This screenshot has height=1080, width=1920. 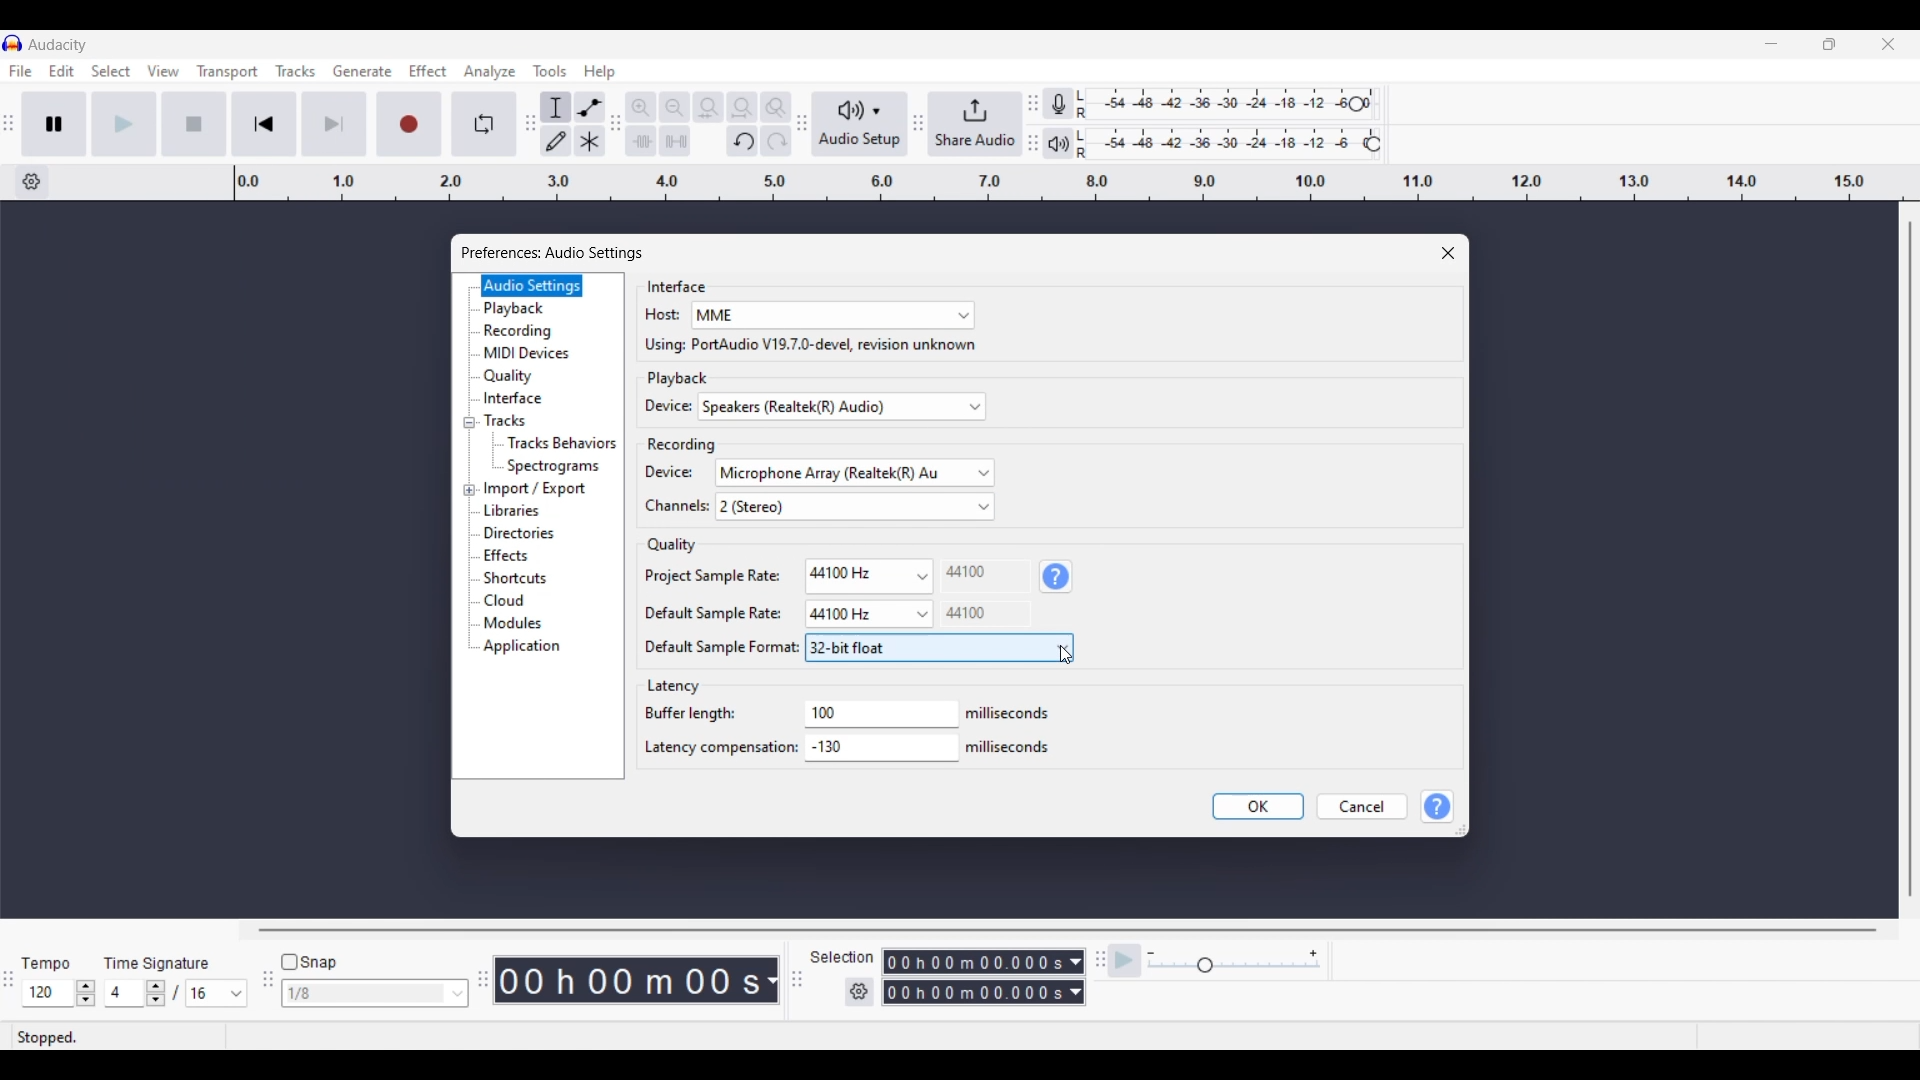 What do you see at coordinates (854, 473) in the screenshot?
I see `Device options` at bounding box center [854, 473].